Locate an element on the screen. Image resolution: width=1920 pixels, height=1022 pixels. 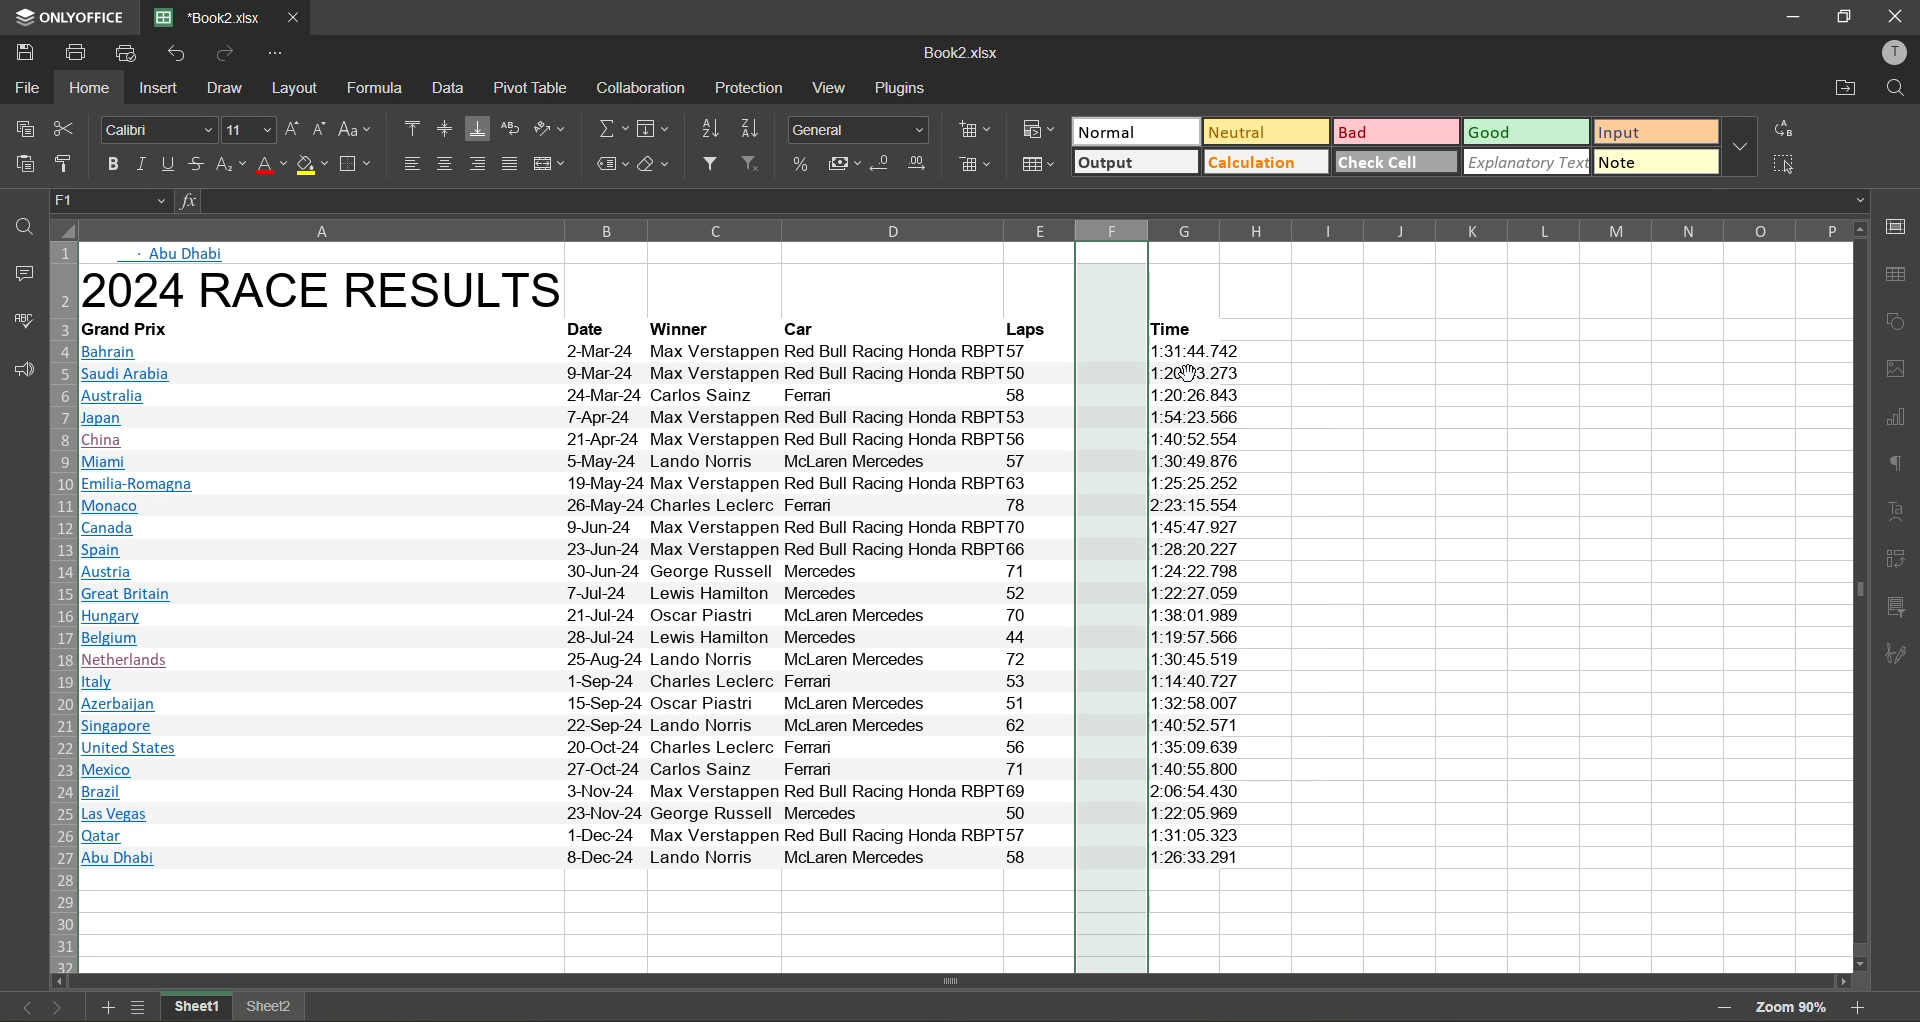
lM Australia 24-Mar-24 Carlos Sainz Ferran 58 1:20:26.843 is located at coordinates (569, 395).